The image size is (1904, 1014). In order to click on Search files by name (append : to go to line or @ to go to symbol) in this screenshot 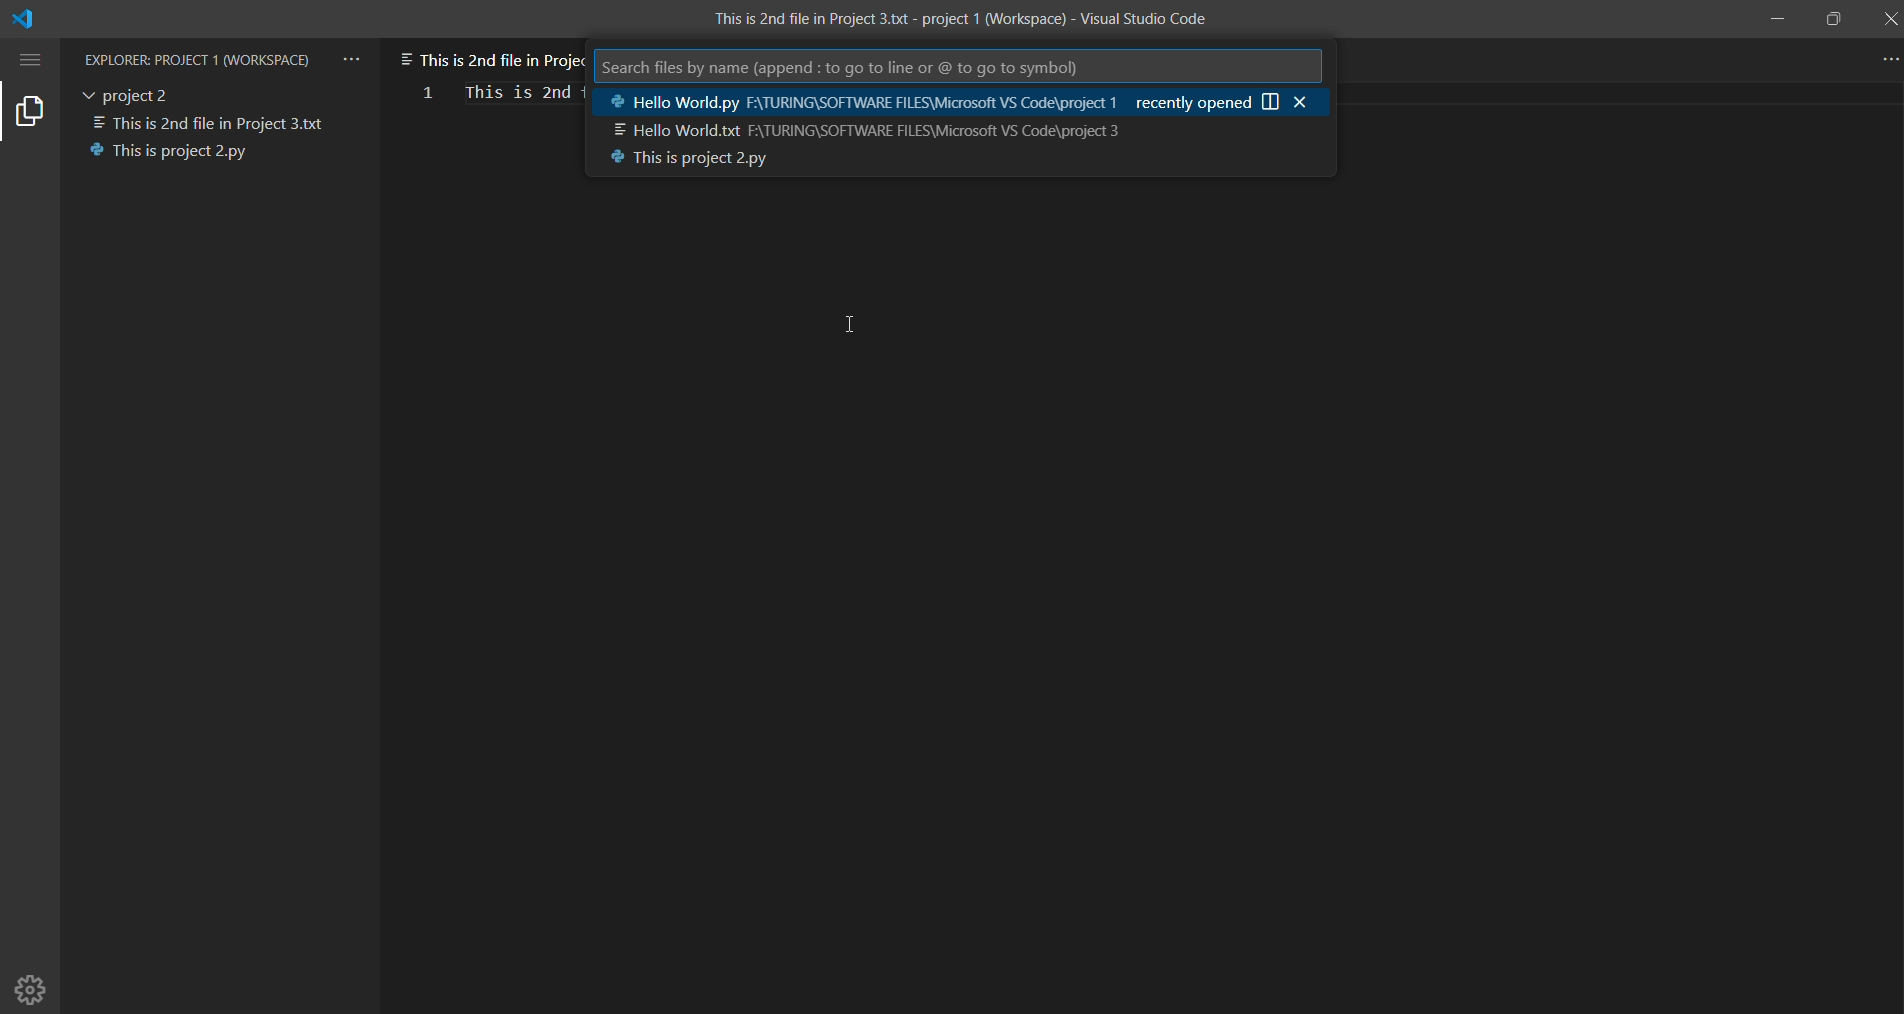, I will do `click(844, 66)`.